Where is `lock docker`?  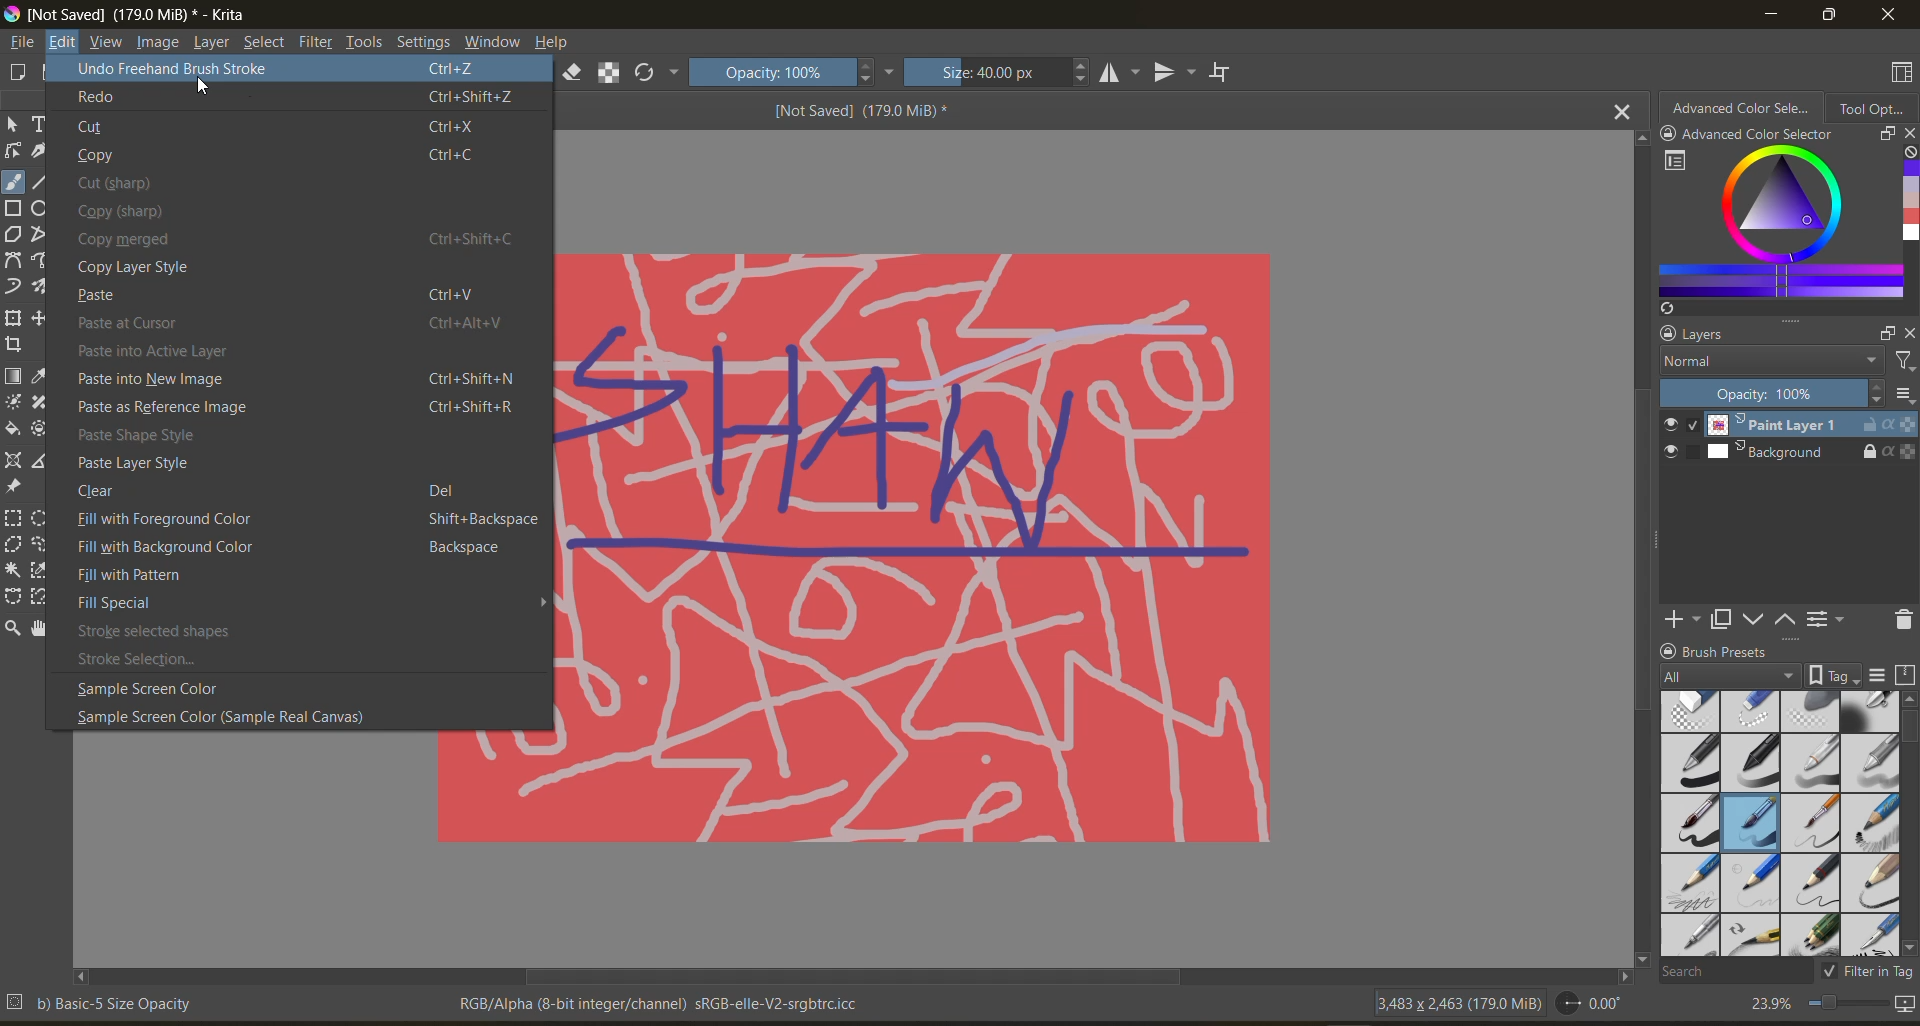 lock docker is located at coordinates (1667, 649).